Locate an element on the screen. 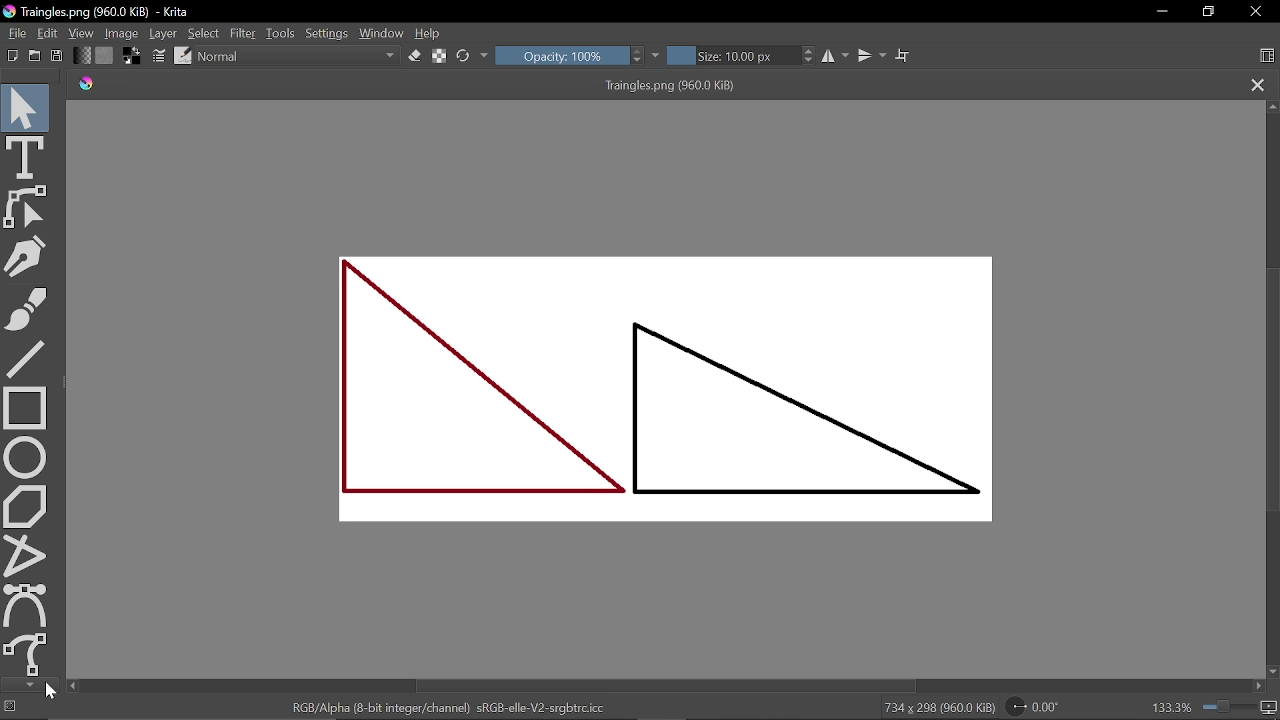 This screenshot has width=1280, height=720. Filter is located at coordinates (245, 34).